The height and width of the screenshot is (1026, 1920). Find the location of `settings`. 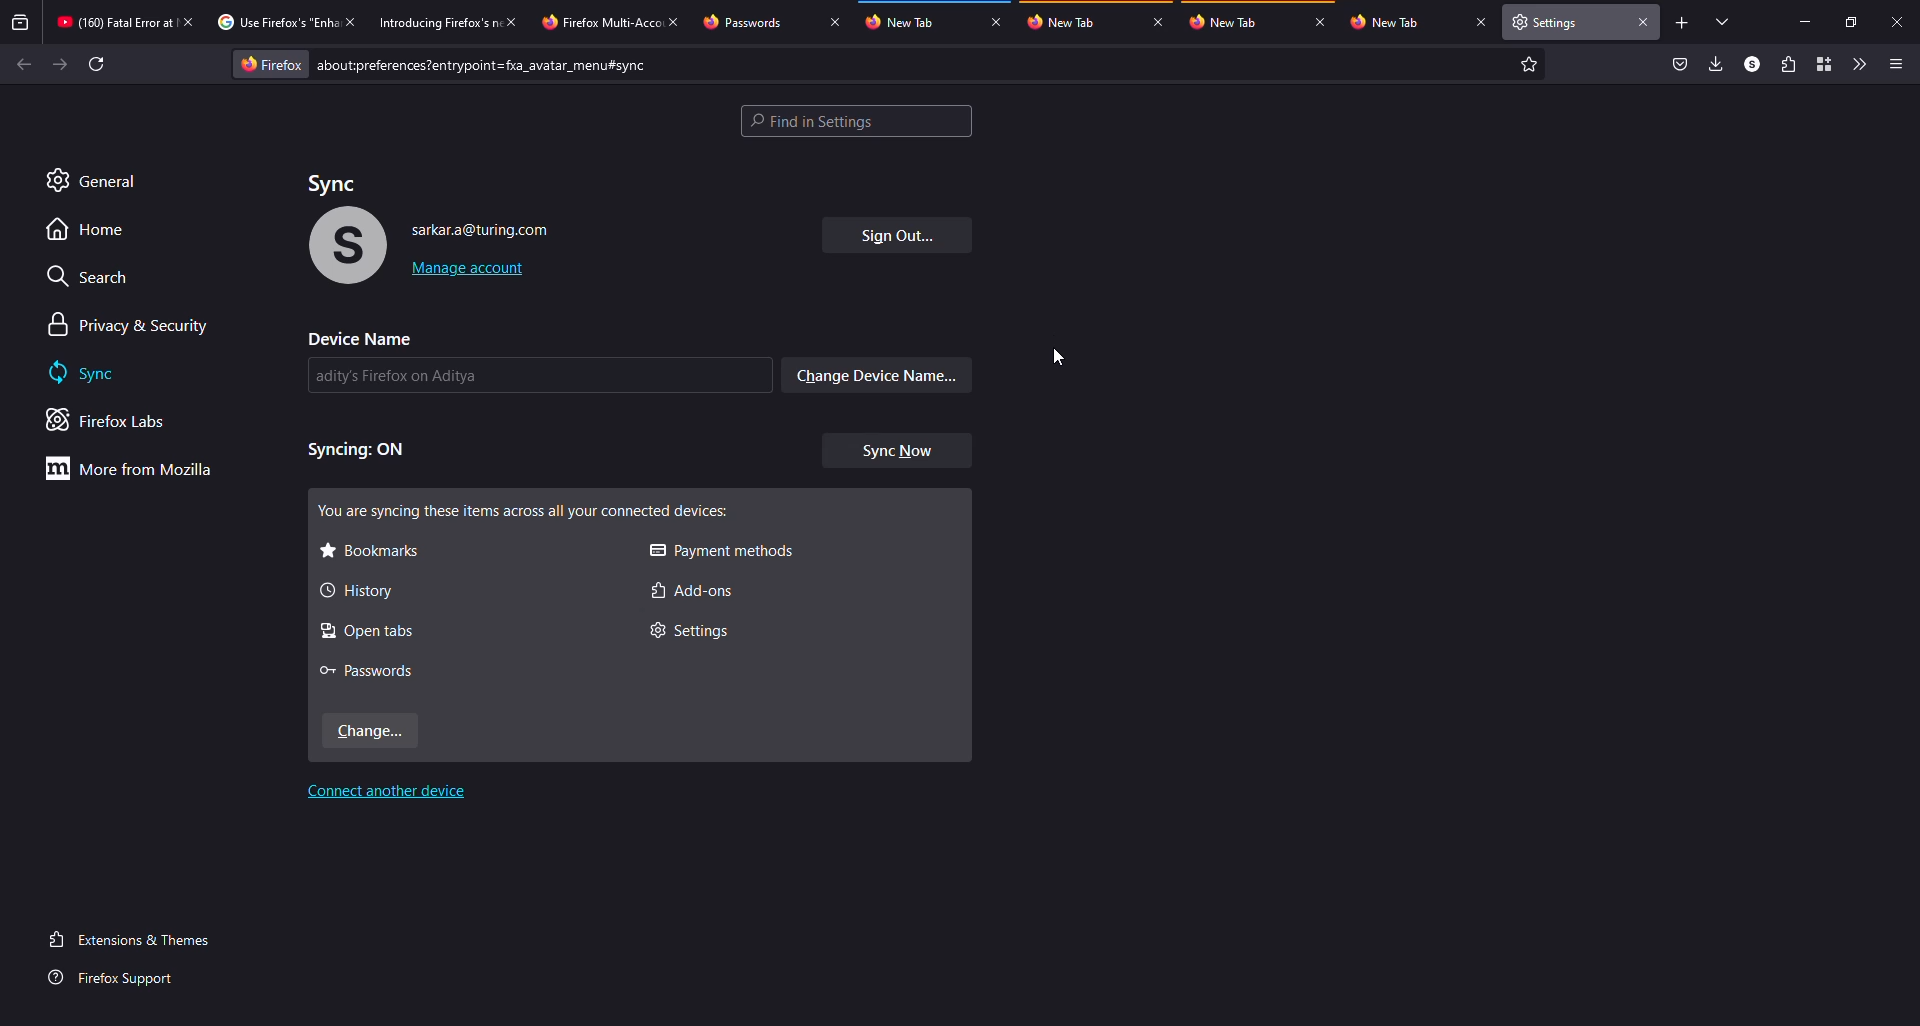

settings is located at coordinates (688, 630).